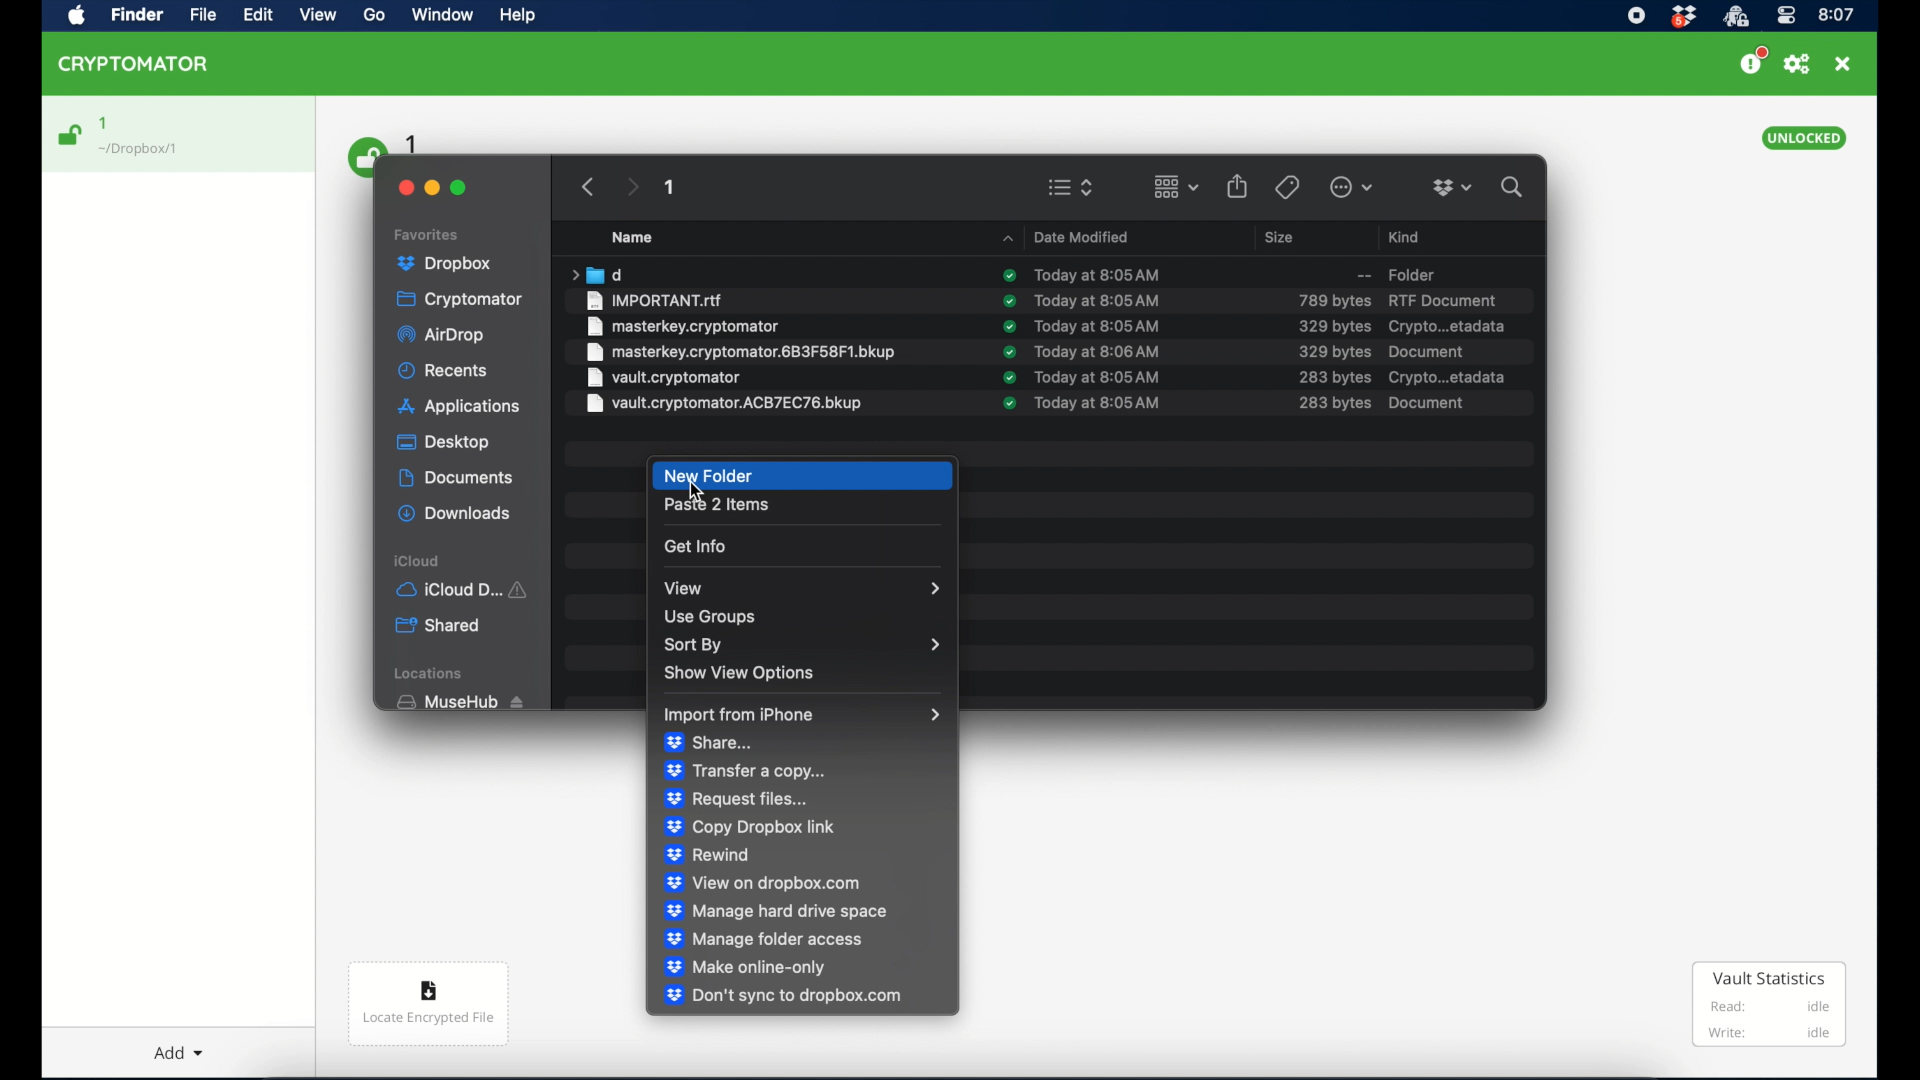  Describe the element at coordinates (466, 588) in the screenshot. I see `iCloud` at that location.